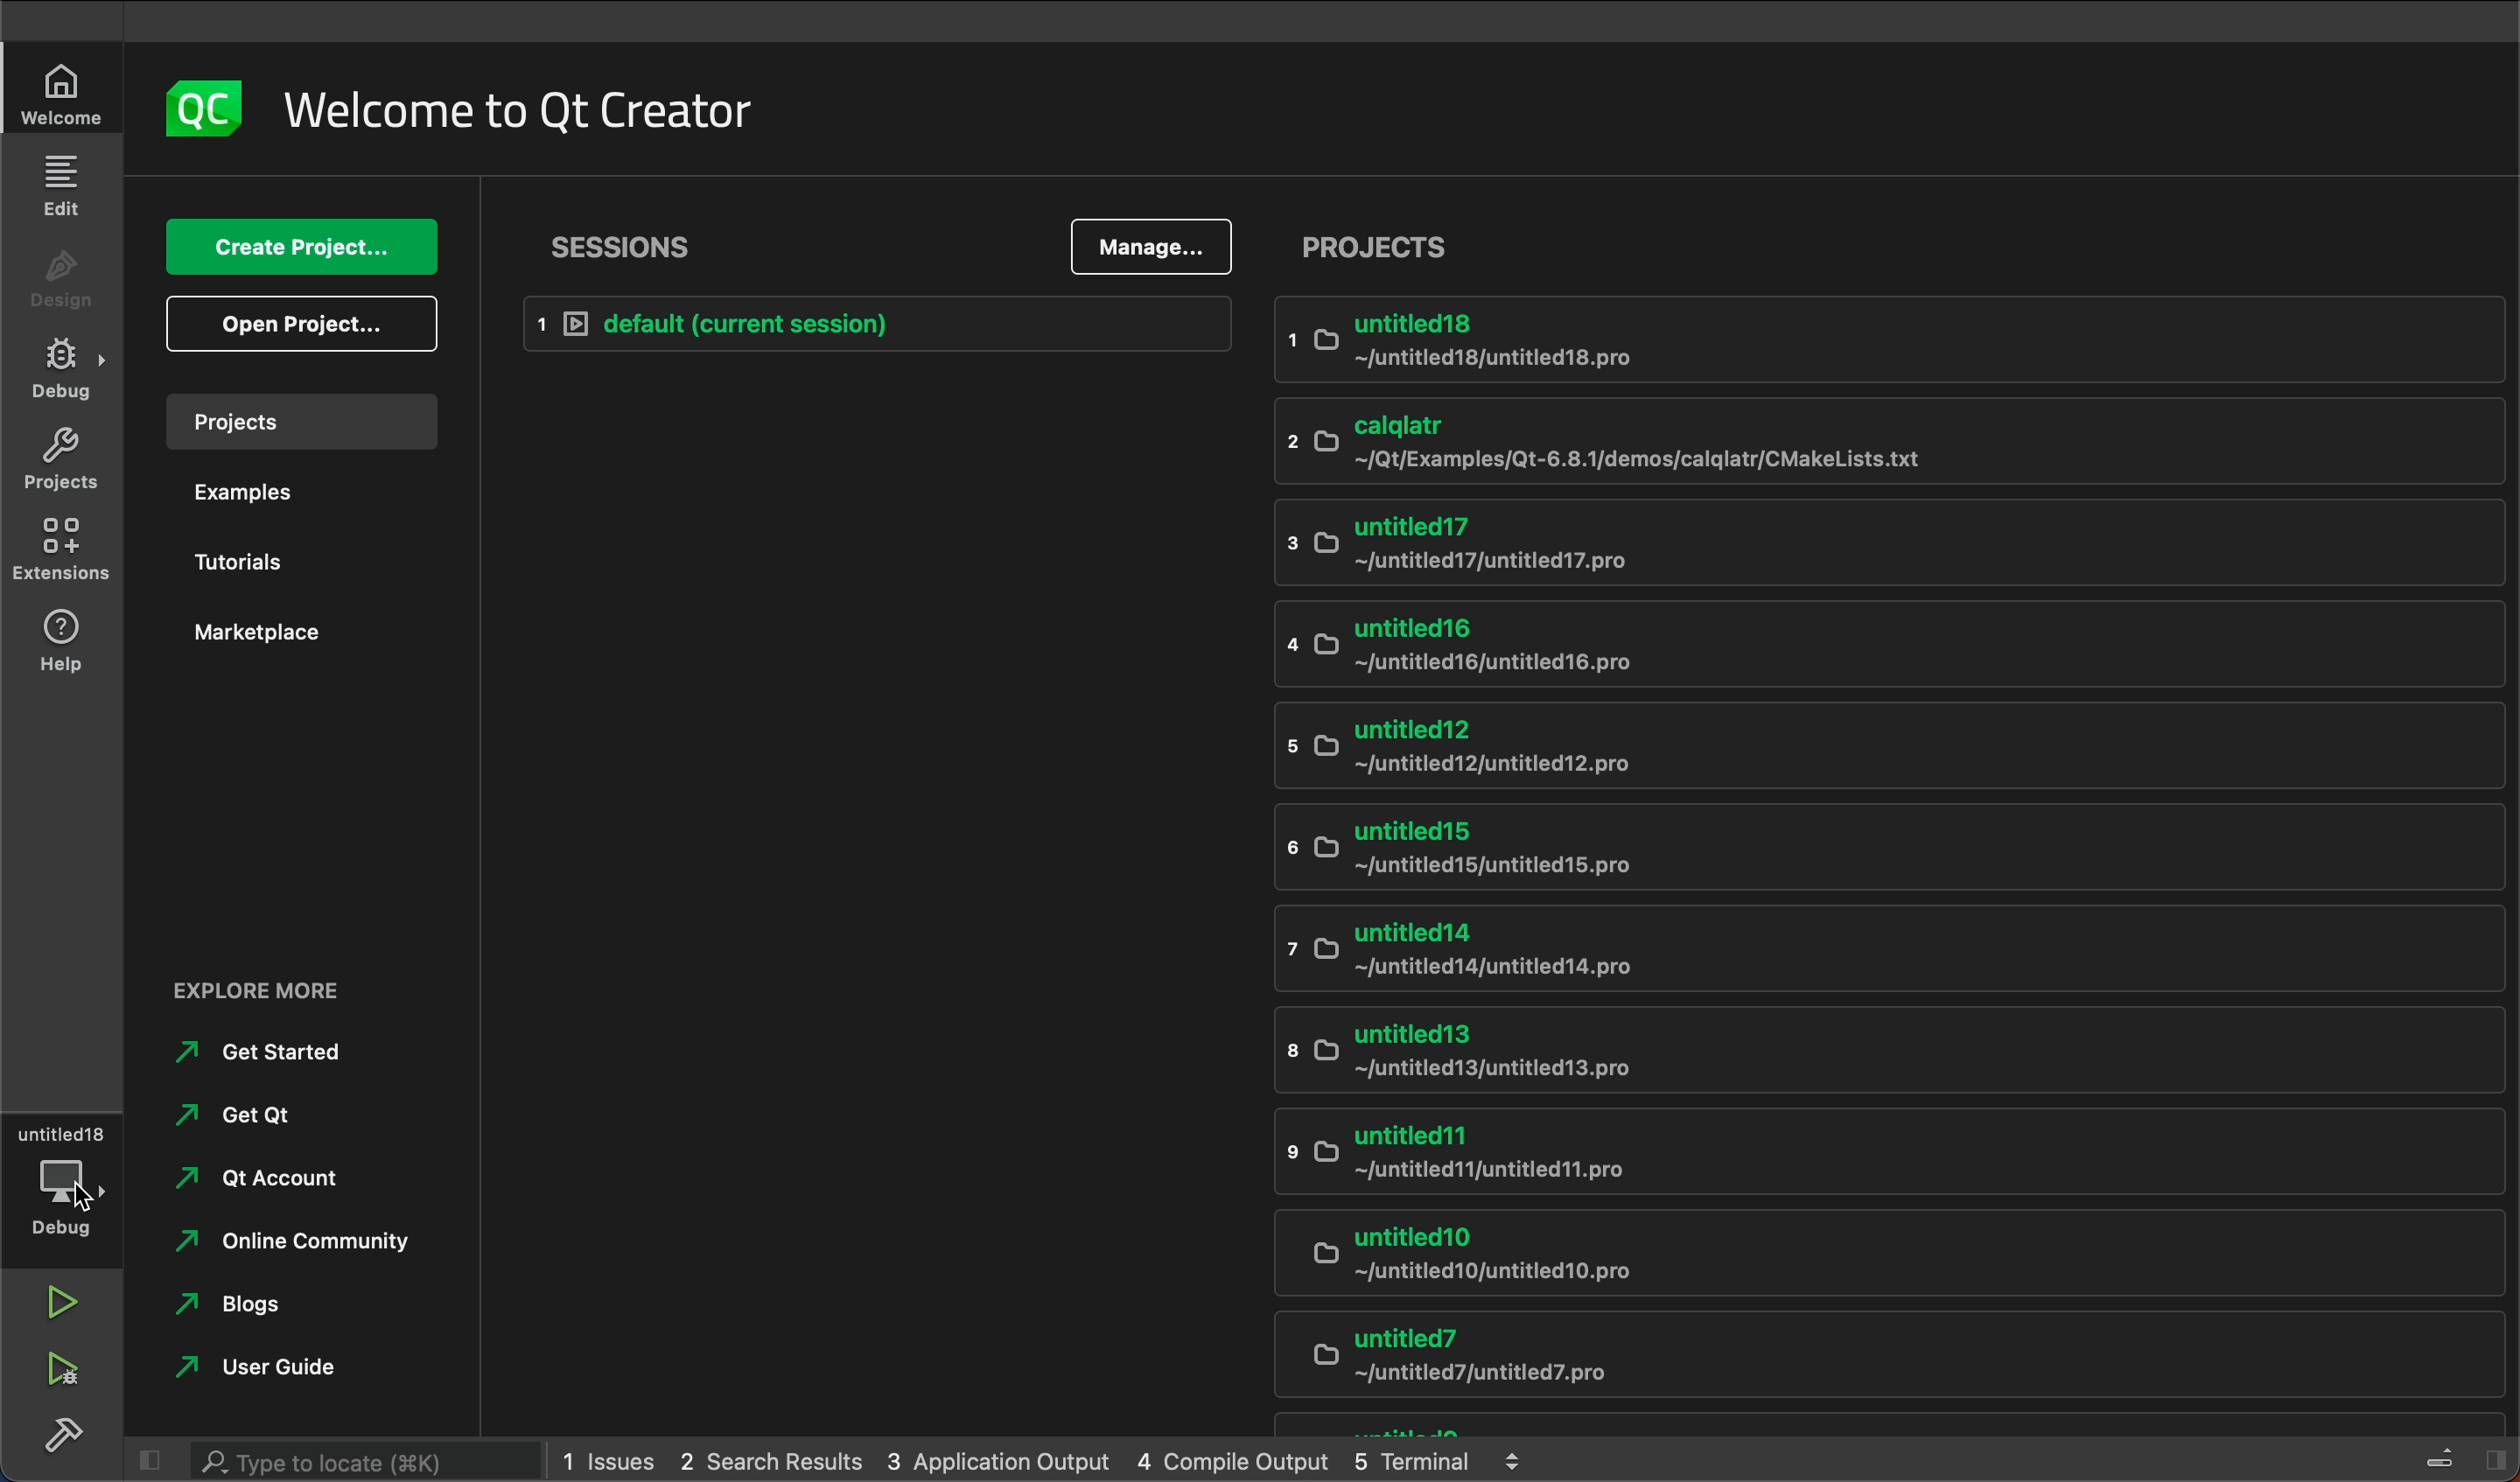 This screenshot has width=2520, height=1482. Describe the element at coordinates (1853, 952) in the screenshot. I see `untitled14` at that location.